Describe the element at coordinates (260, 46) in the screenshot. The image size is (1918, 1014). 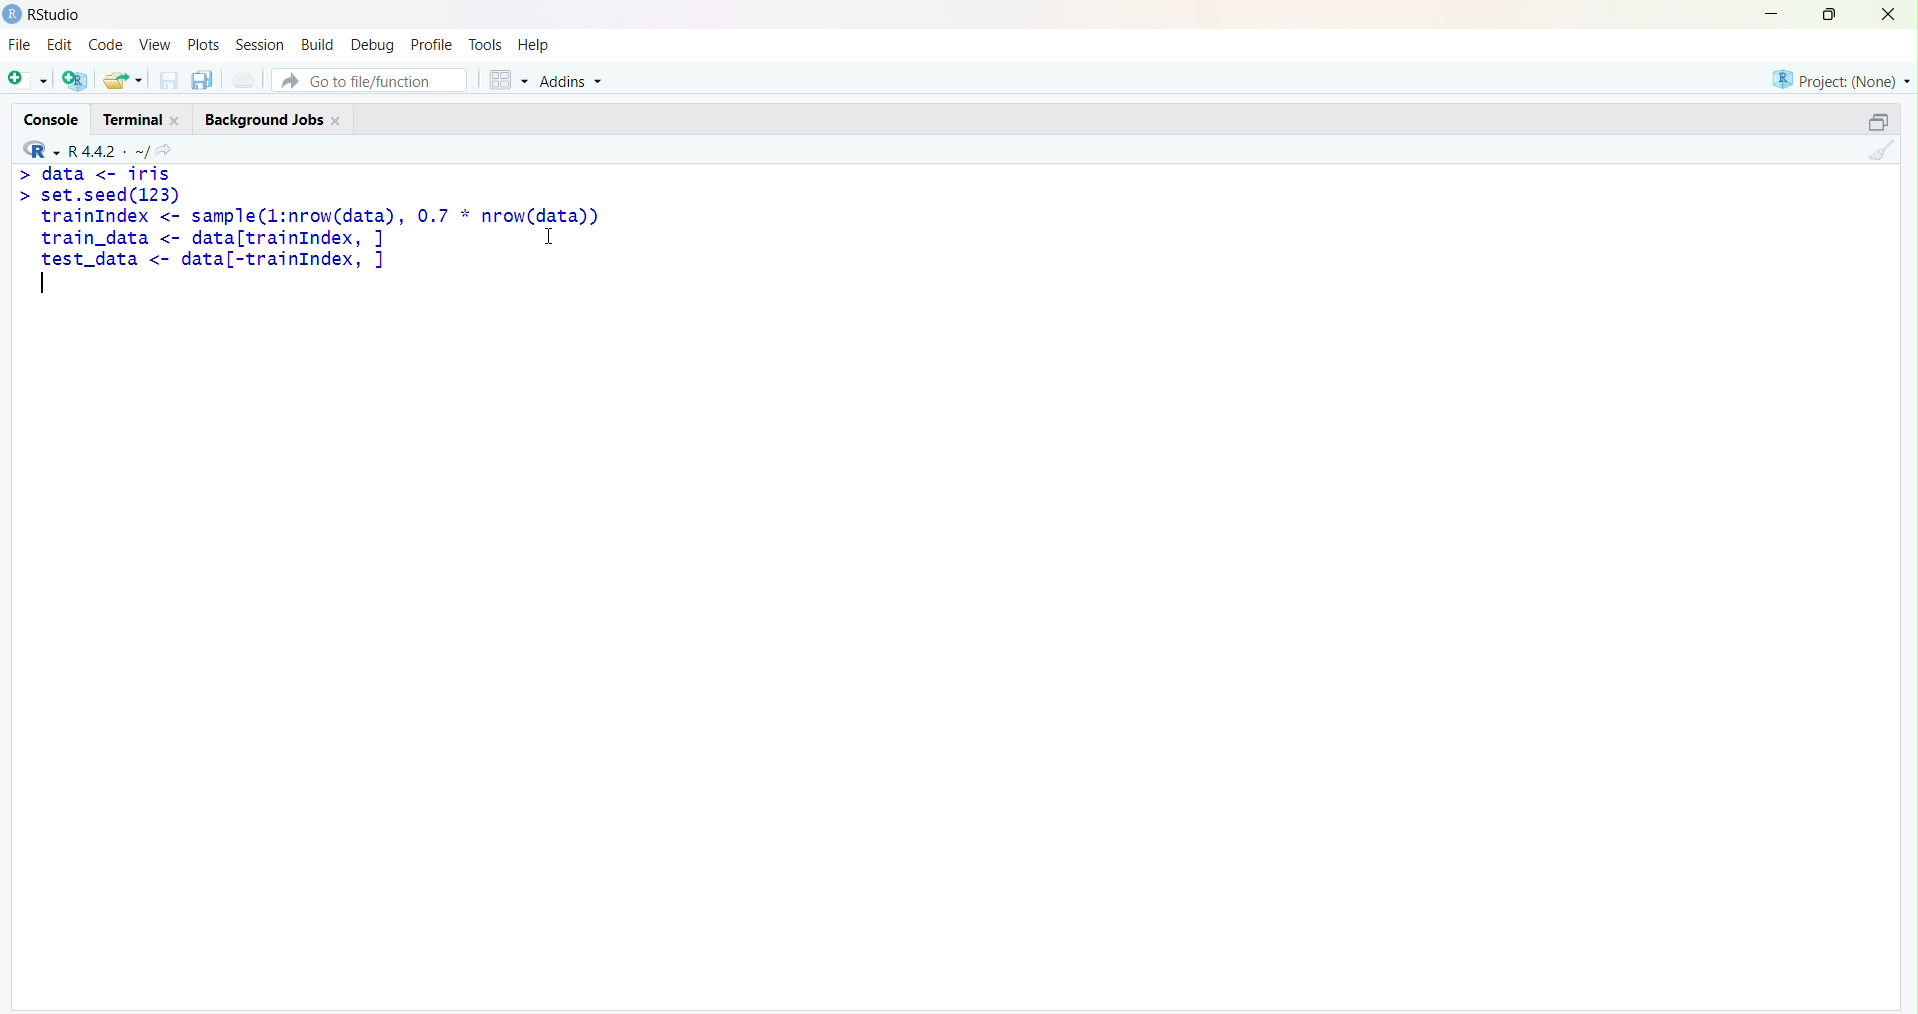
I see `Session` at that location.